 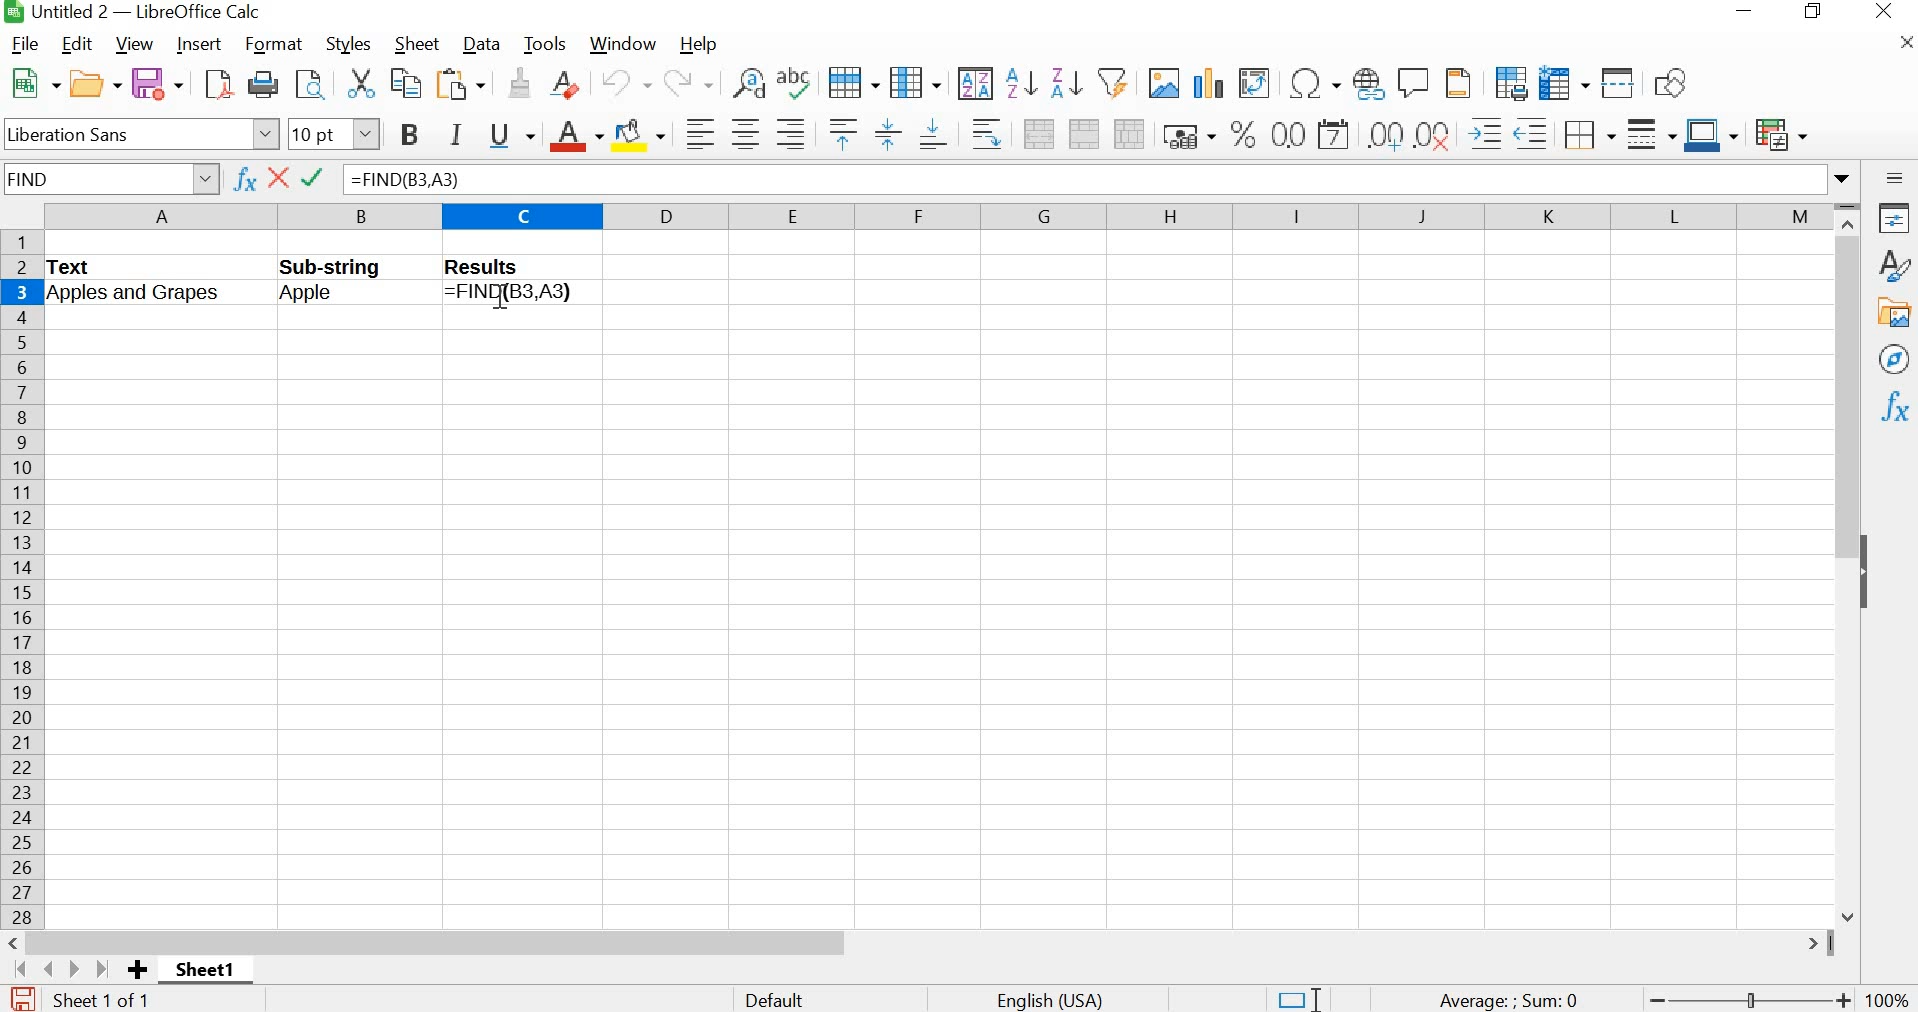 I want to click on unmerge cells, so click(x=1130, y=133).